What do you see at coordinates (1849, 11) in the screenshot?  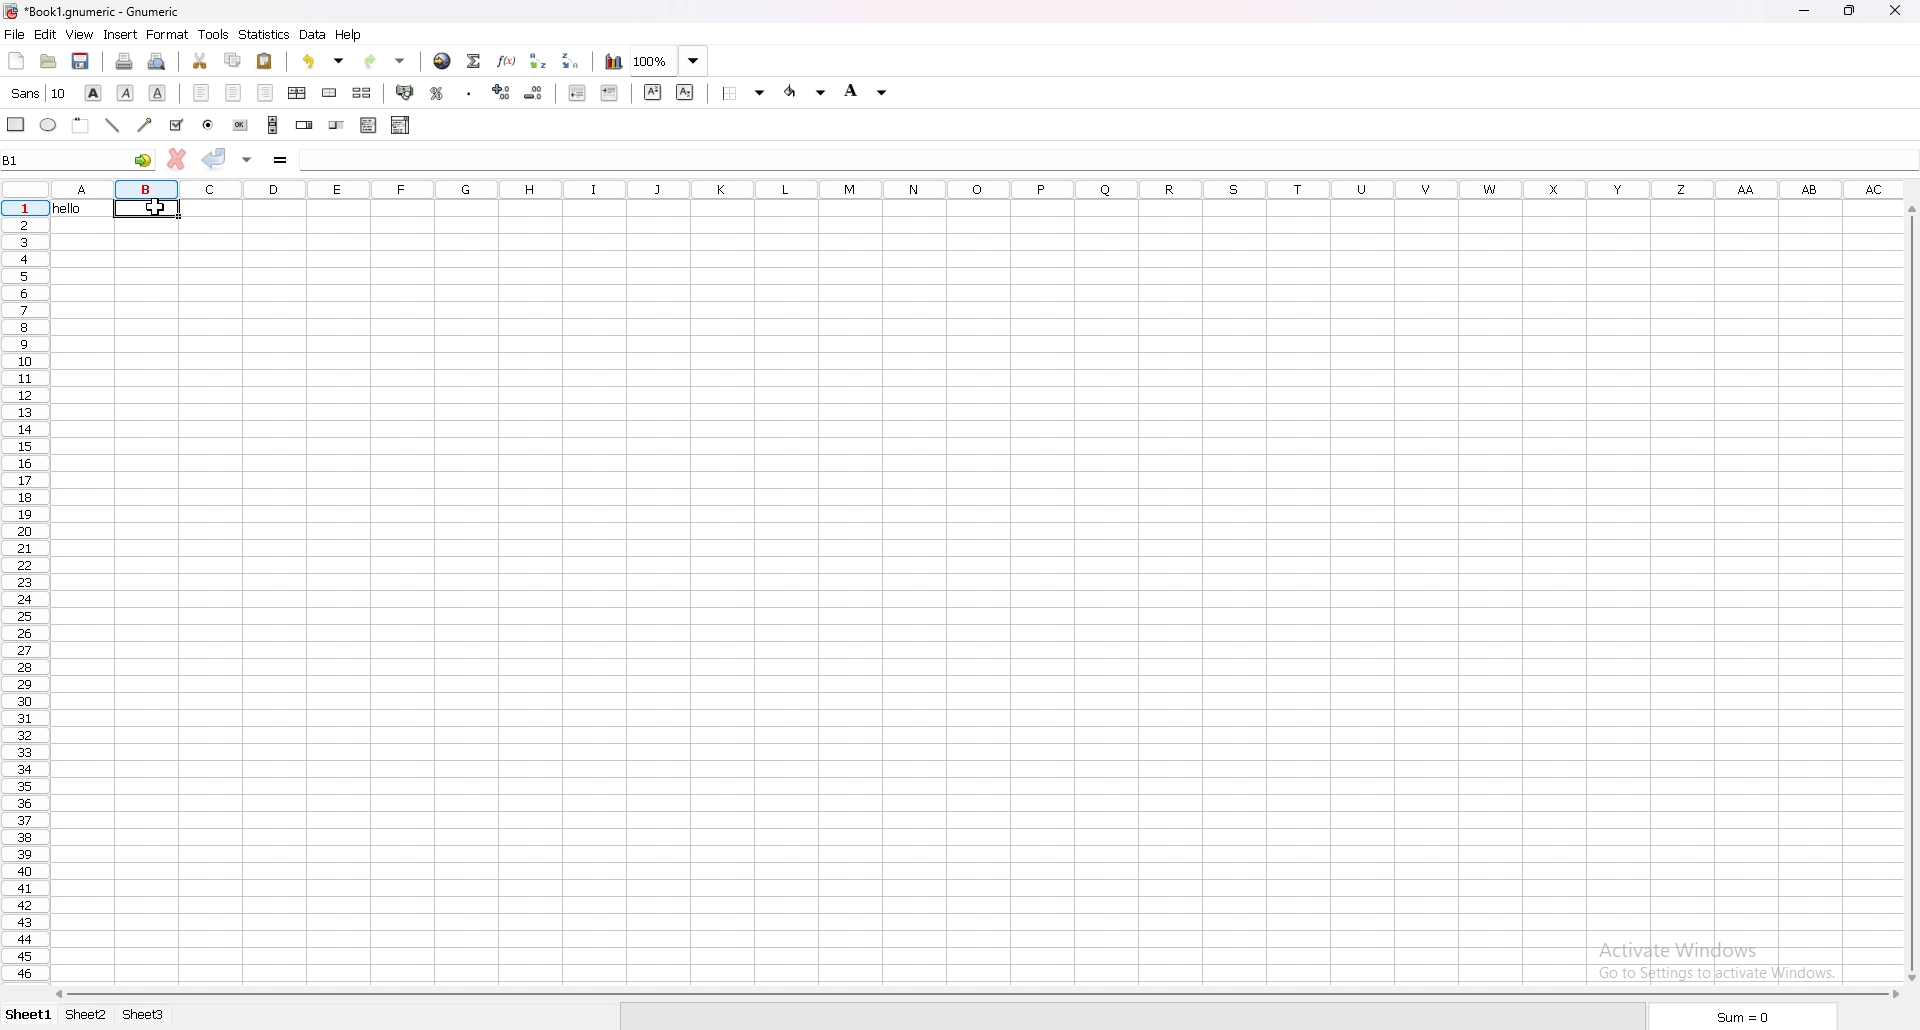 I see `resize` at bounding box center [1849, 11].